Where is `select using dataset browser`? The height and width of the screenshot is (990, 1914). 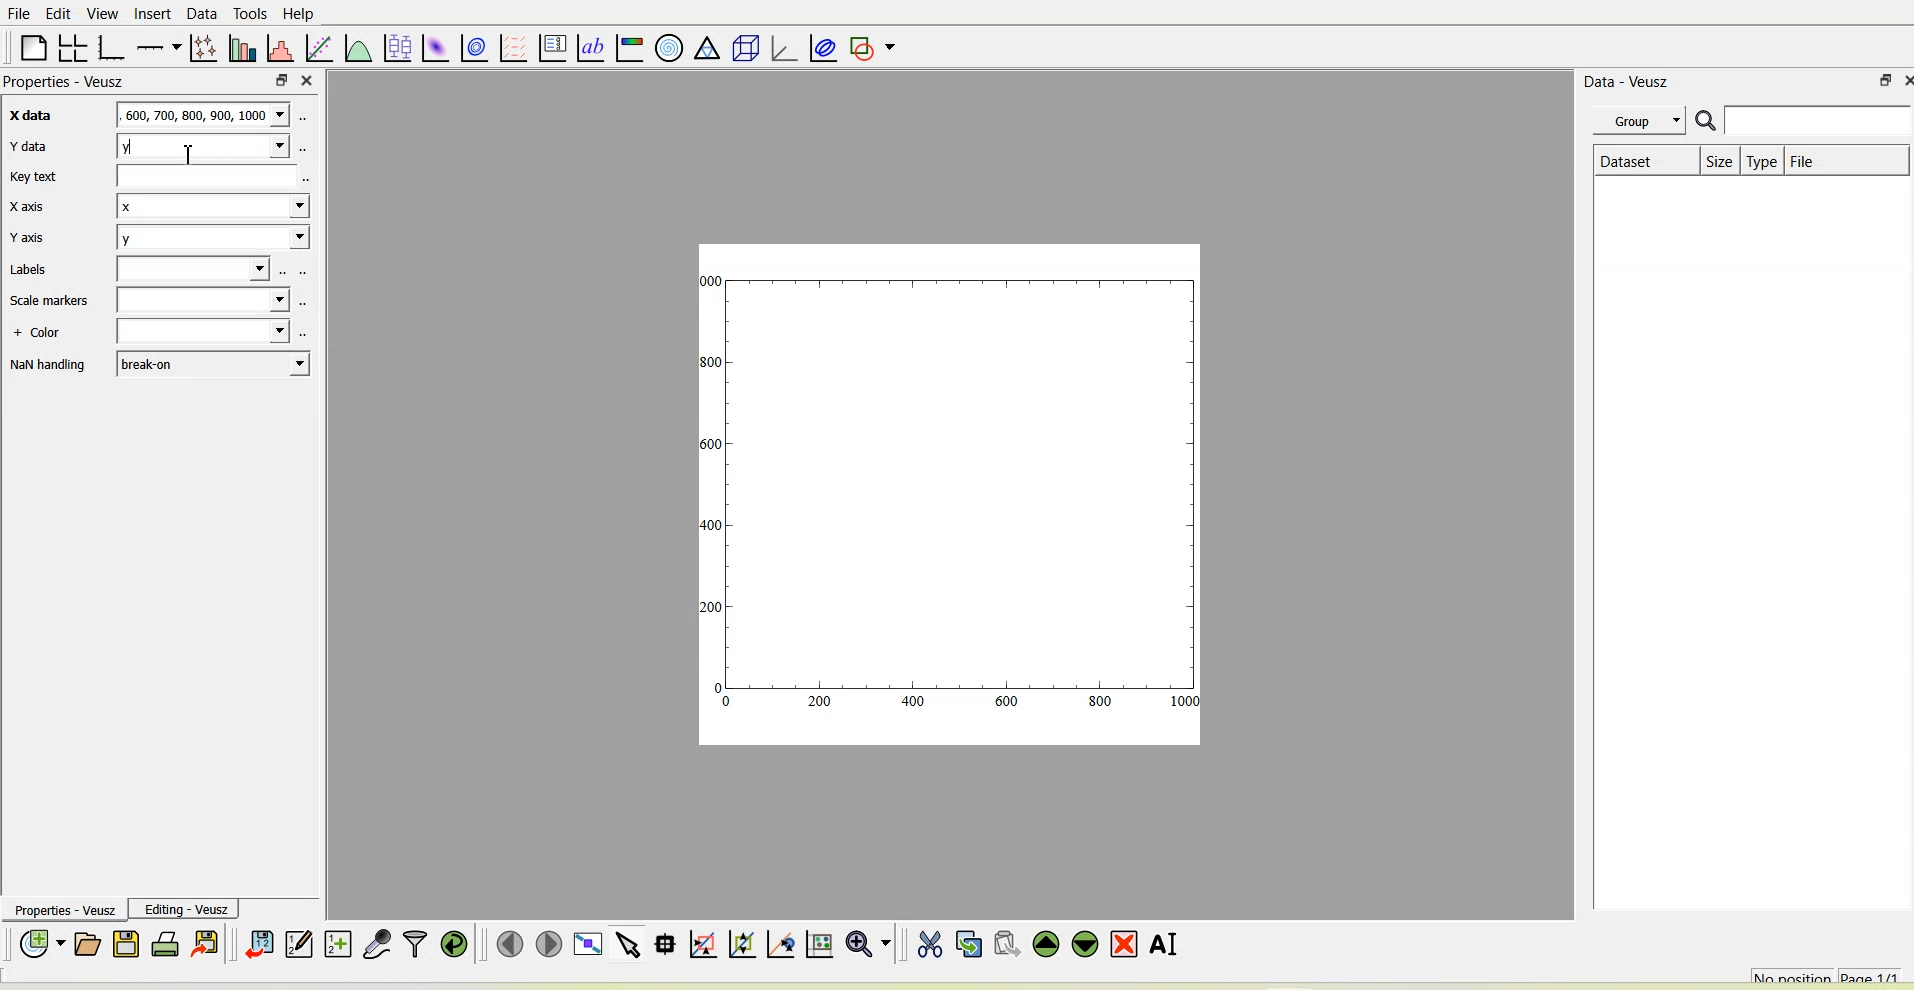
select using dataset browser is located at coordinates (305, 332).